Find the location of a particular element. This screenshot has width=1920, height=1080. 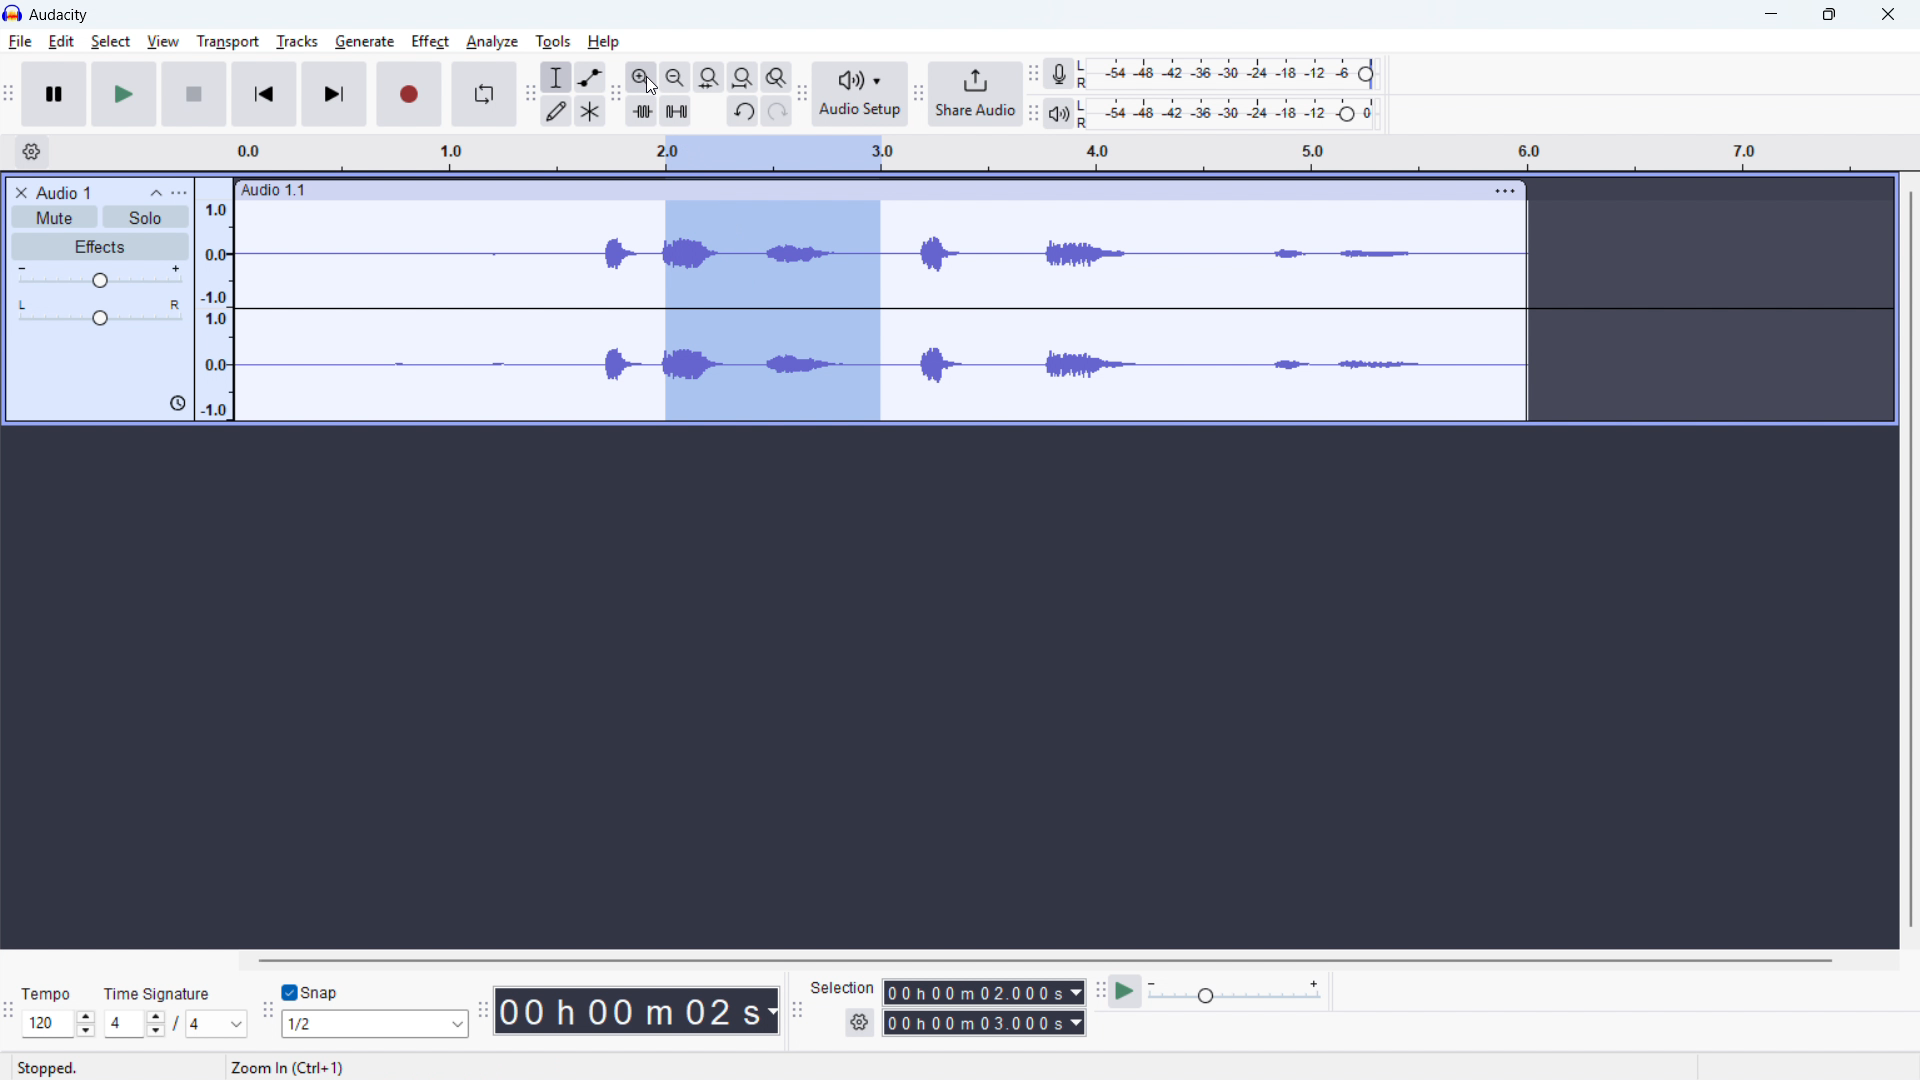

playback metre is located at coordinates (1057, 113).